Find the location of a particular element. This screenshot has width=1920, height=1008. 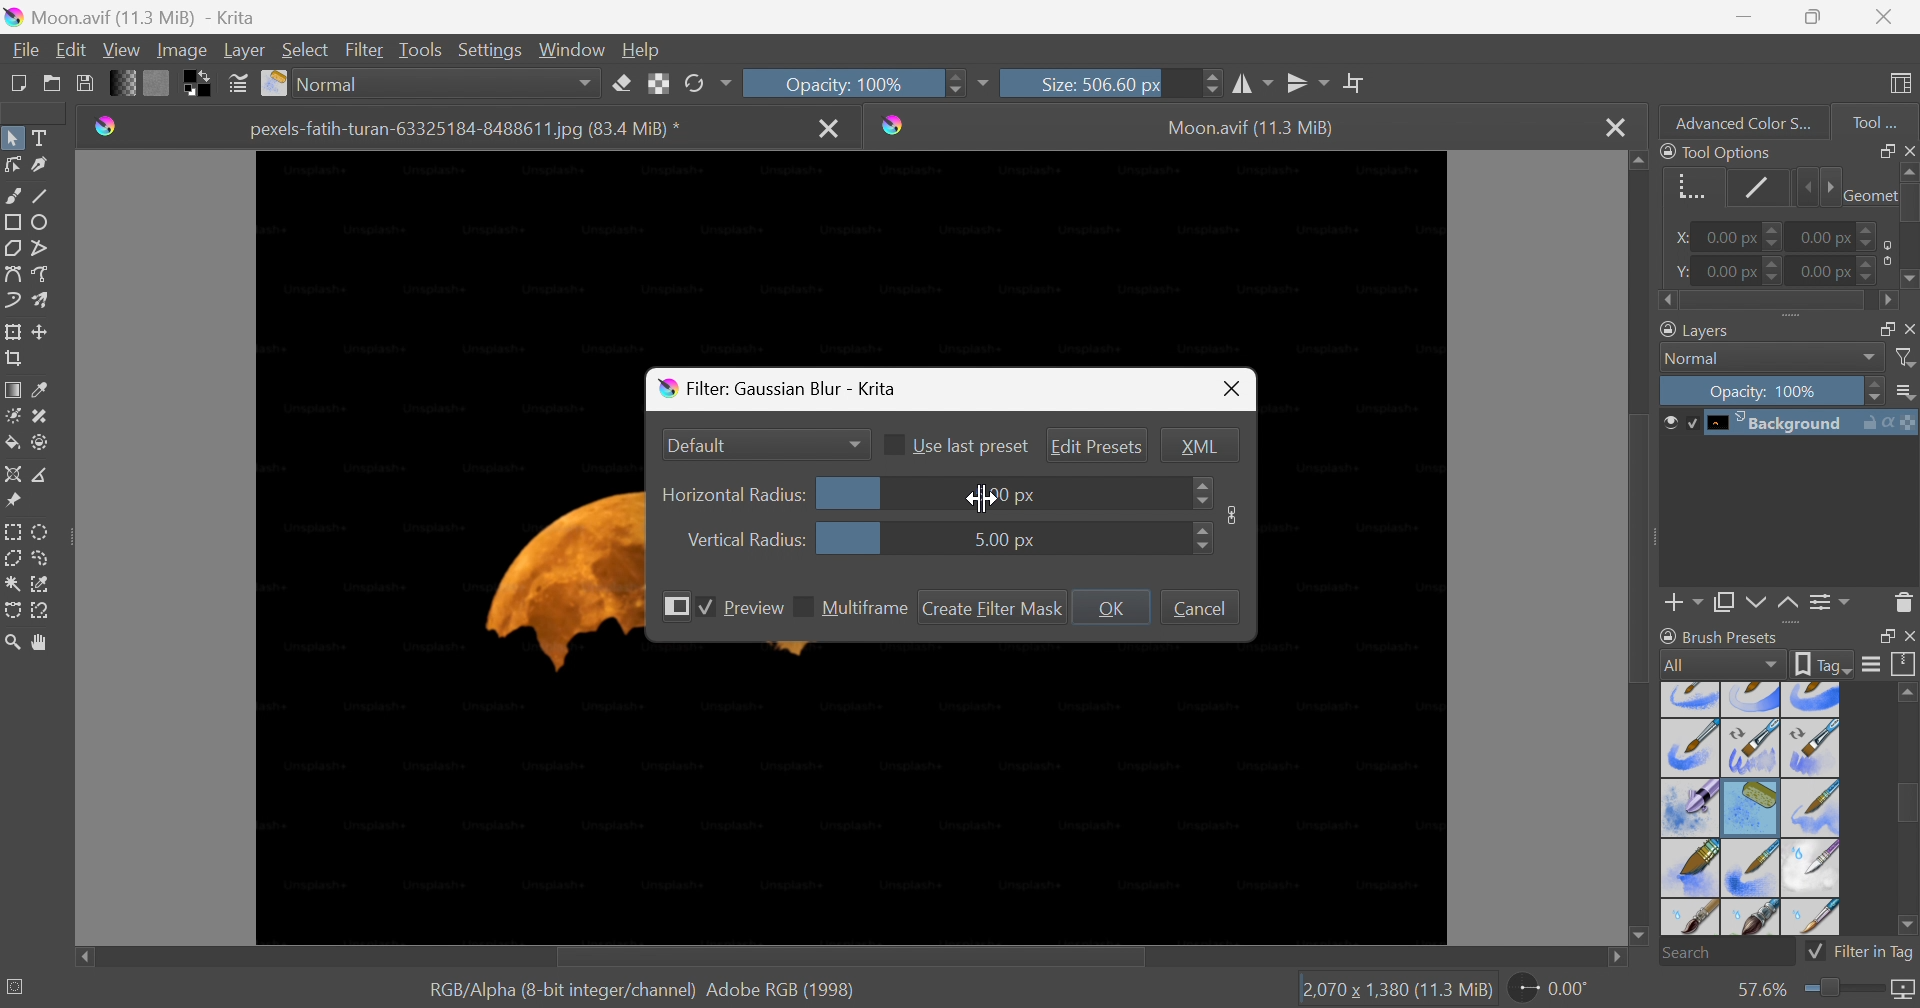

Edit presets is located at coordinates (1096, 446).